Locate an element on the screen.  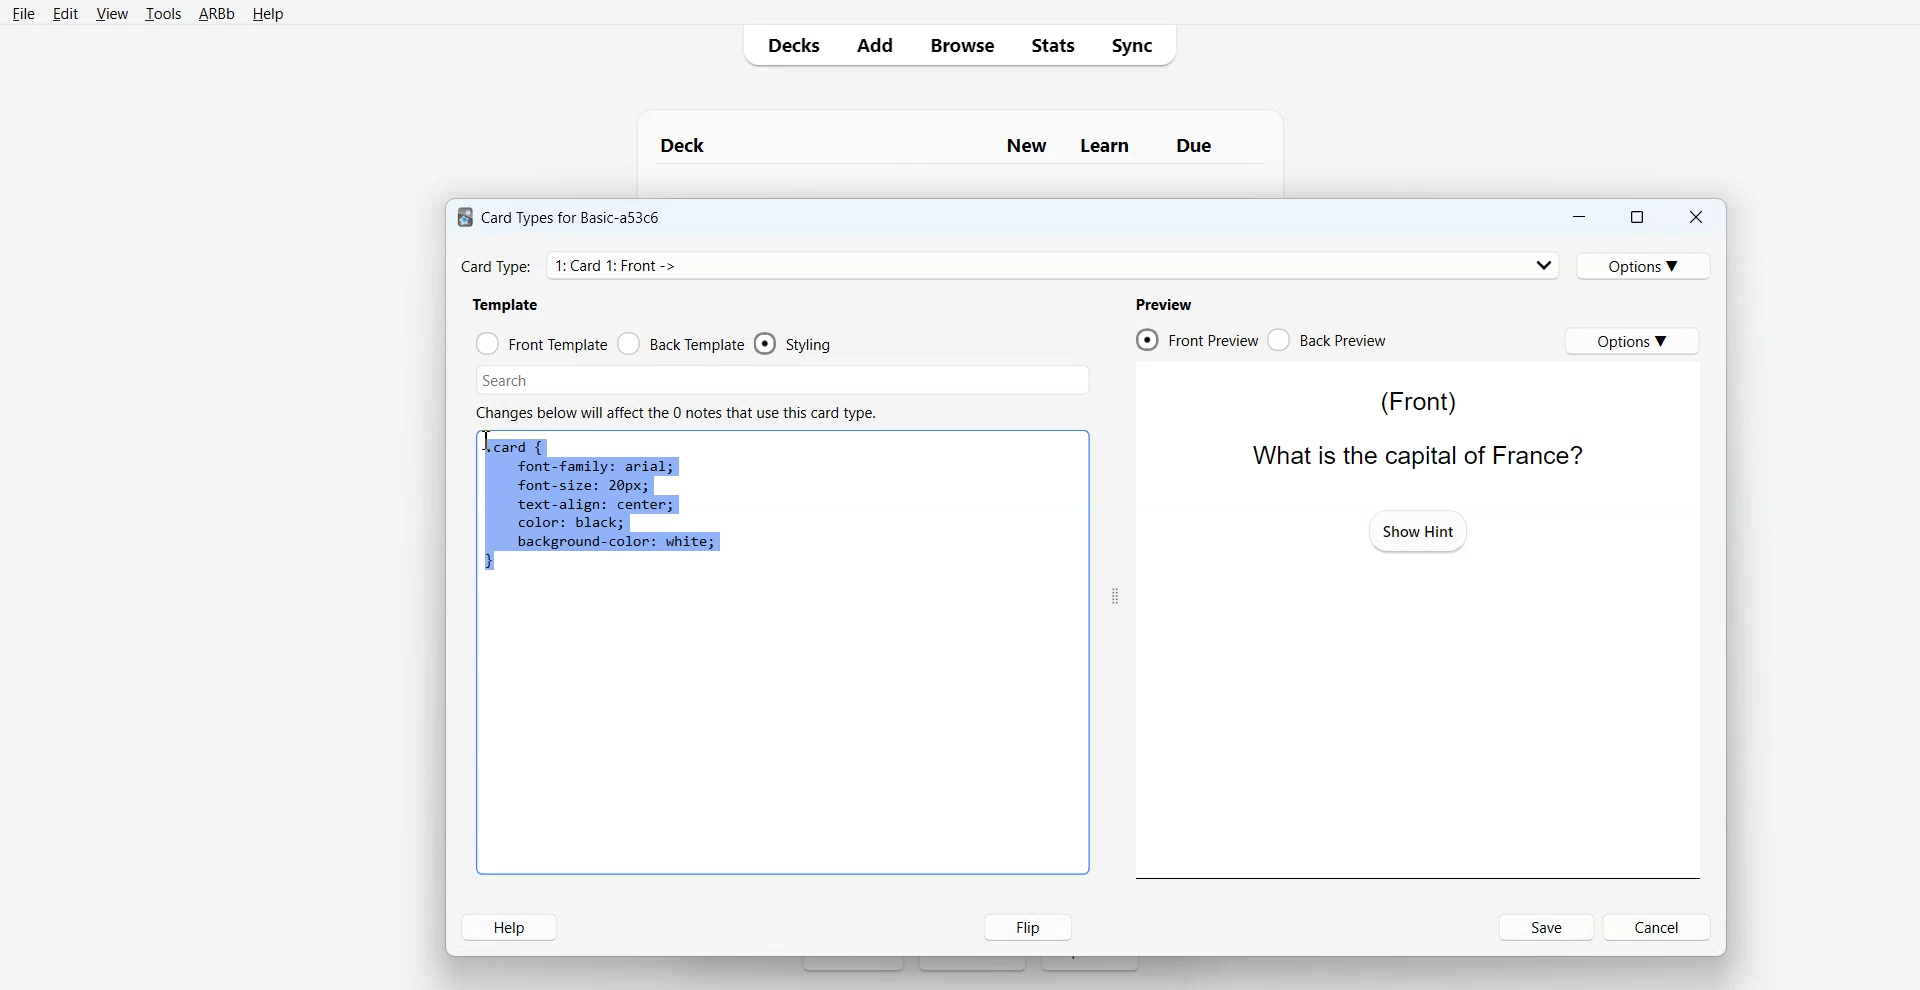
Show Hint is located at coordinates (1418, 530).